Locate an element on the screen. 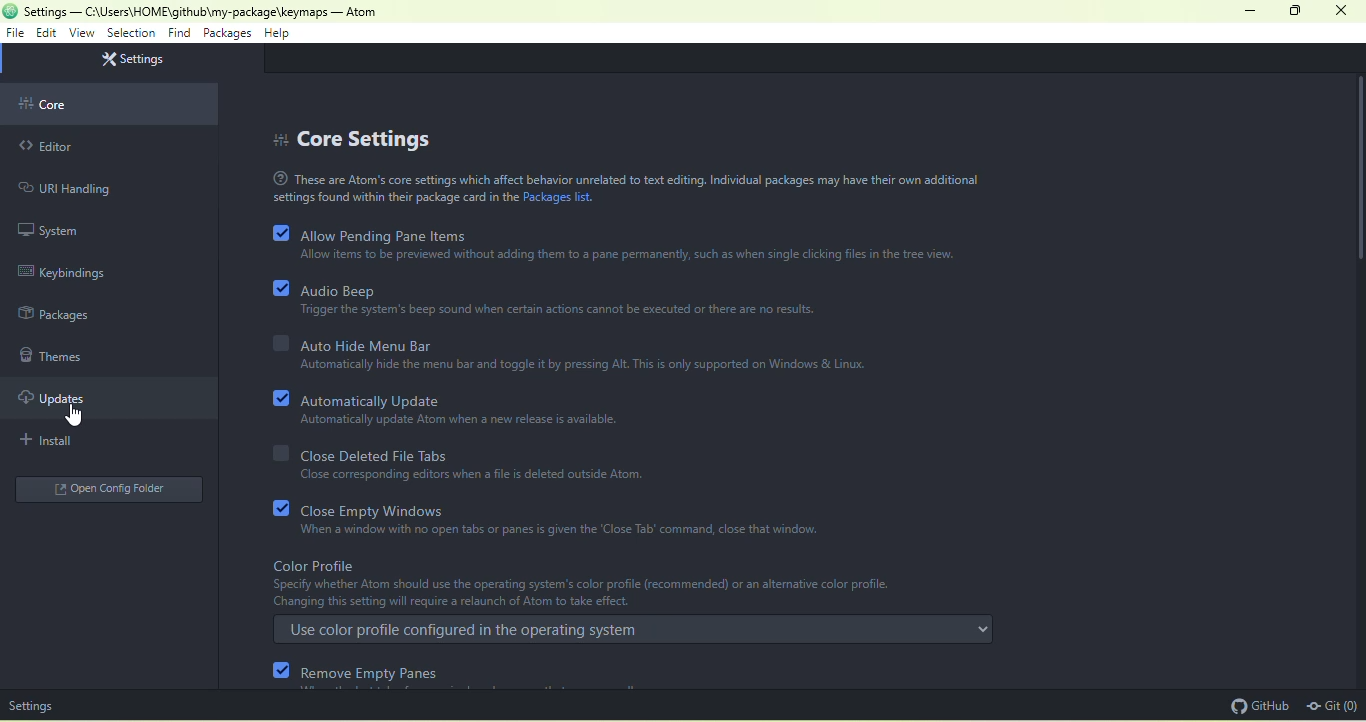 This screenshot has width=1366, height=722. updates is located at coordinates (114, 400).